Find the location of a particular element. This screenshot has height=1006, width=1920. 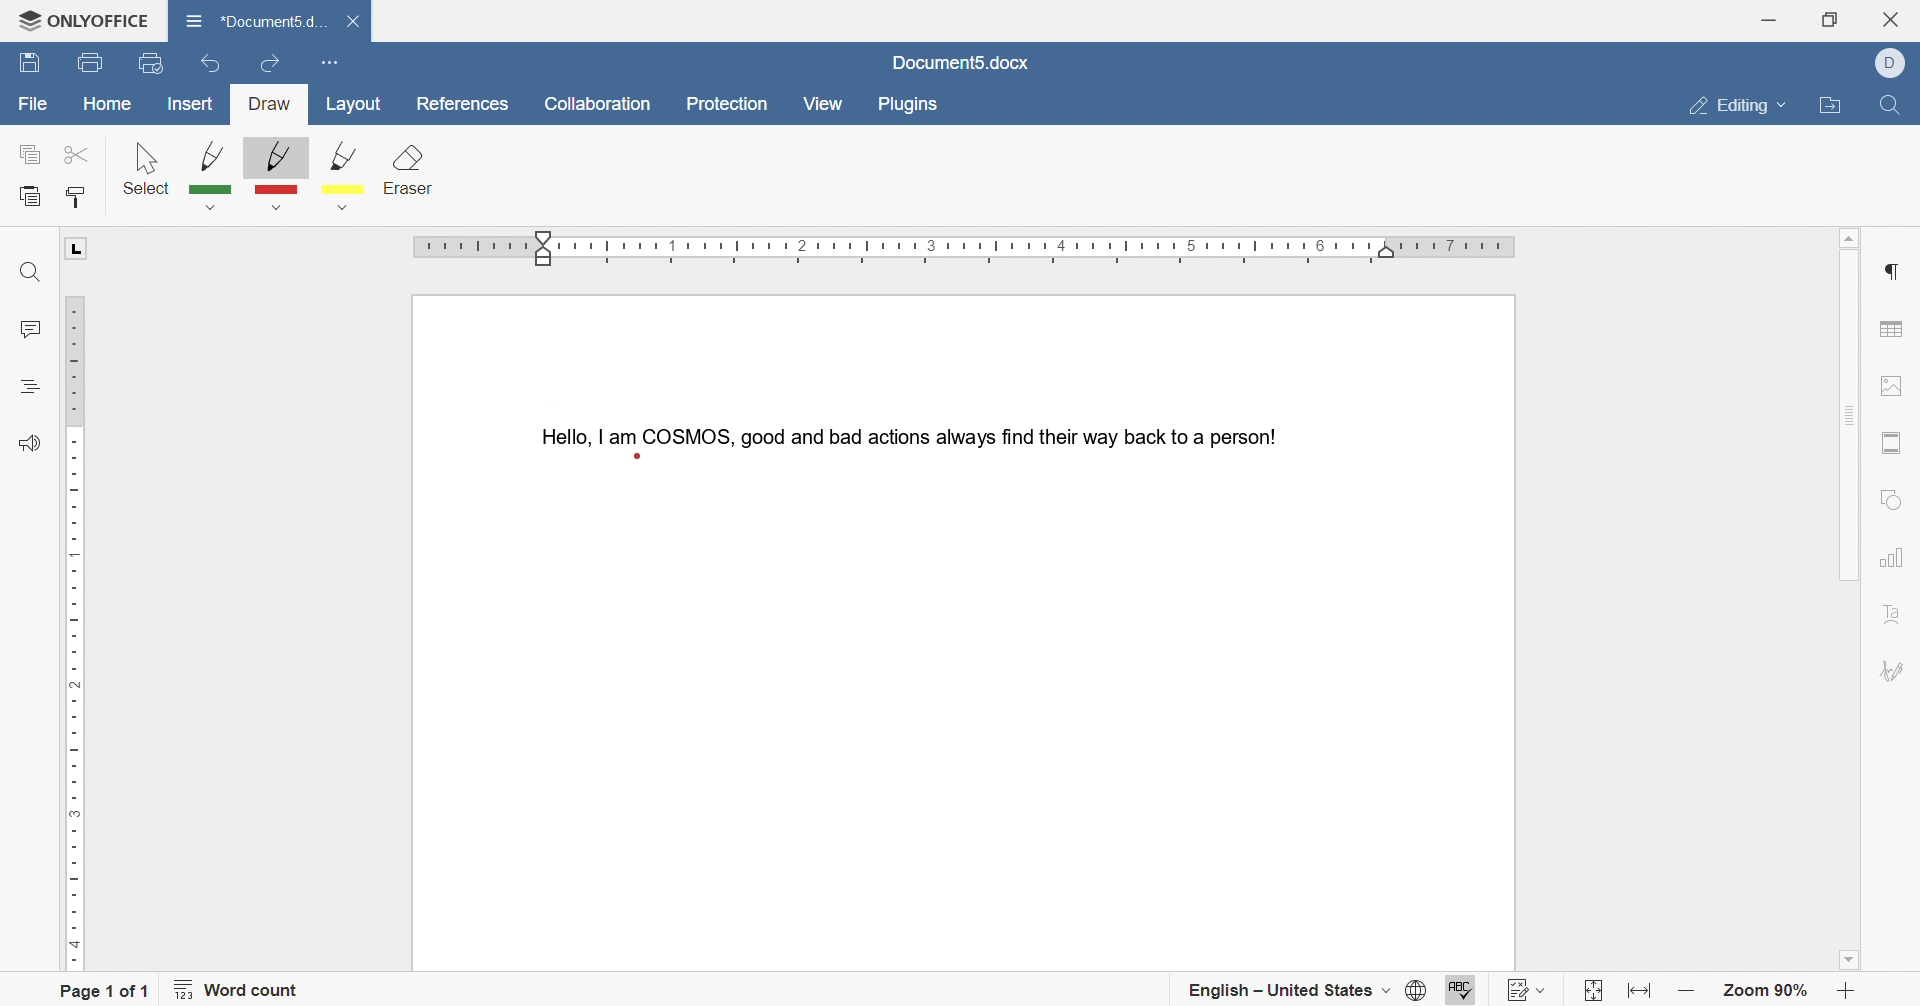

view is located at coordinates (822, 103).